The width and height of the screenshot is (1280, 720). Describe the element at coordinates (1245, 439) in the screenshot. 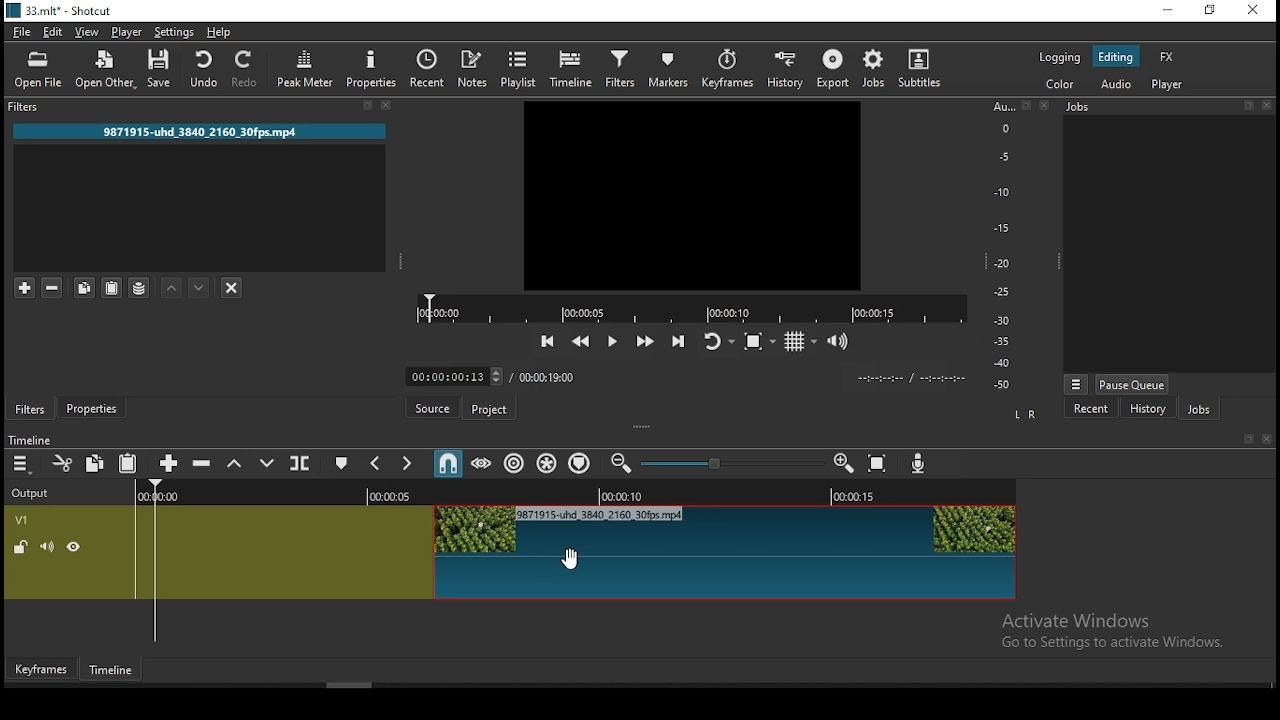

I see `bookmark` at that location.